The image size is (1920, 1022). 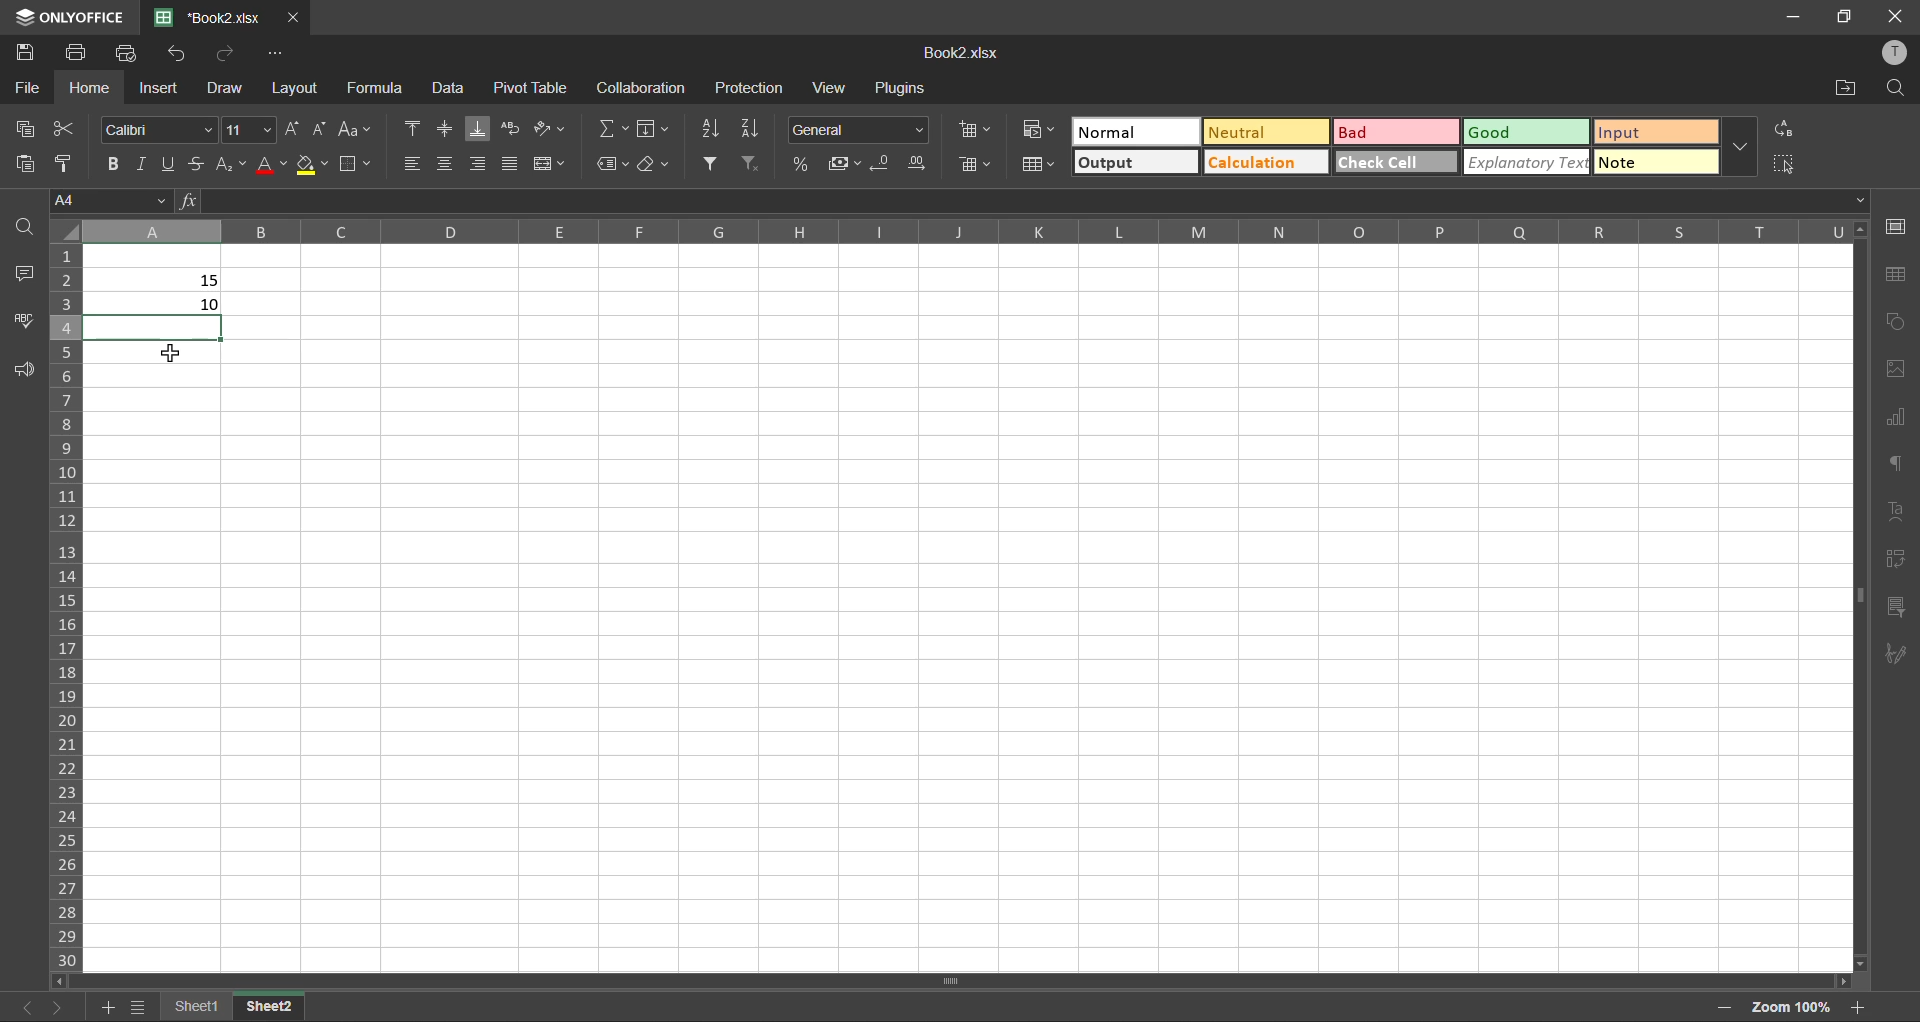 What do you see at coordinates (77, 49) in the screenshot?
I see `print` at bounding box center [77, 49].